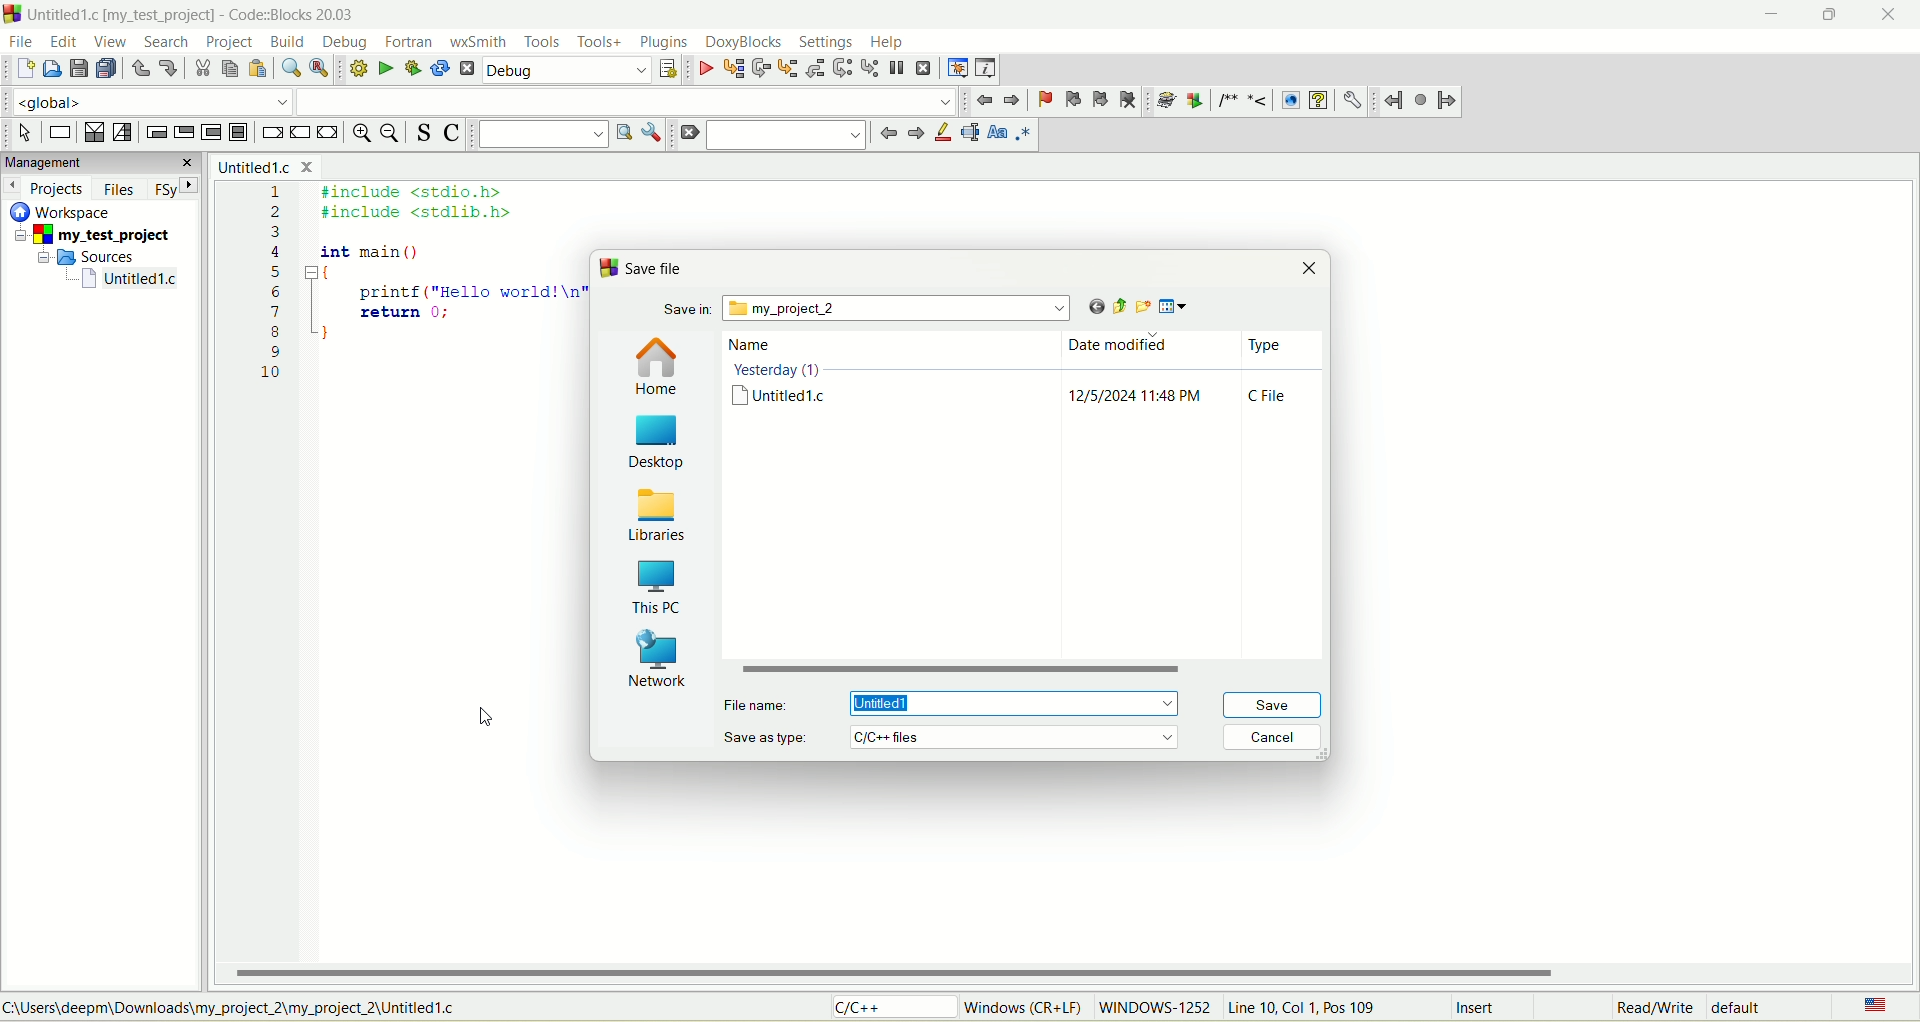 The width and height of the screenshot is (1920, 1022). Describe the element at coordinates (1313, 270) in the screenshot. I see `close` at that location.